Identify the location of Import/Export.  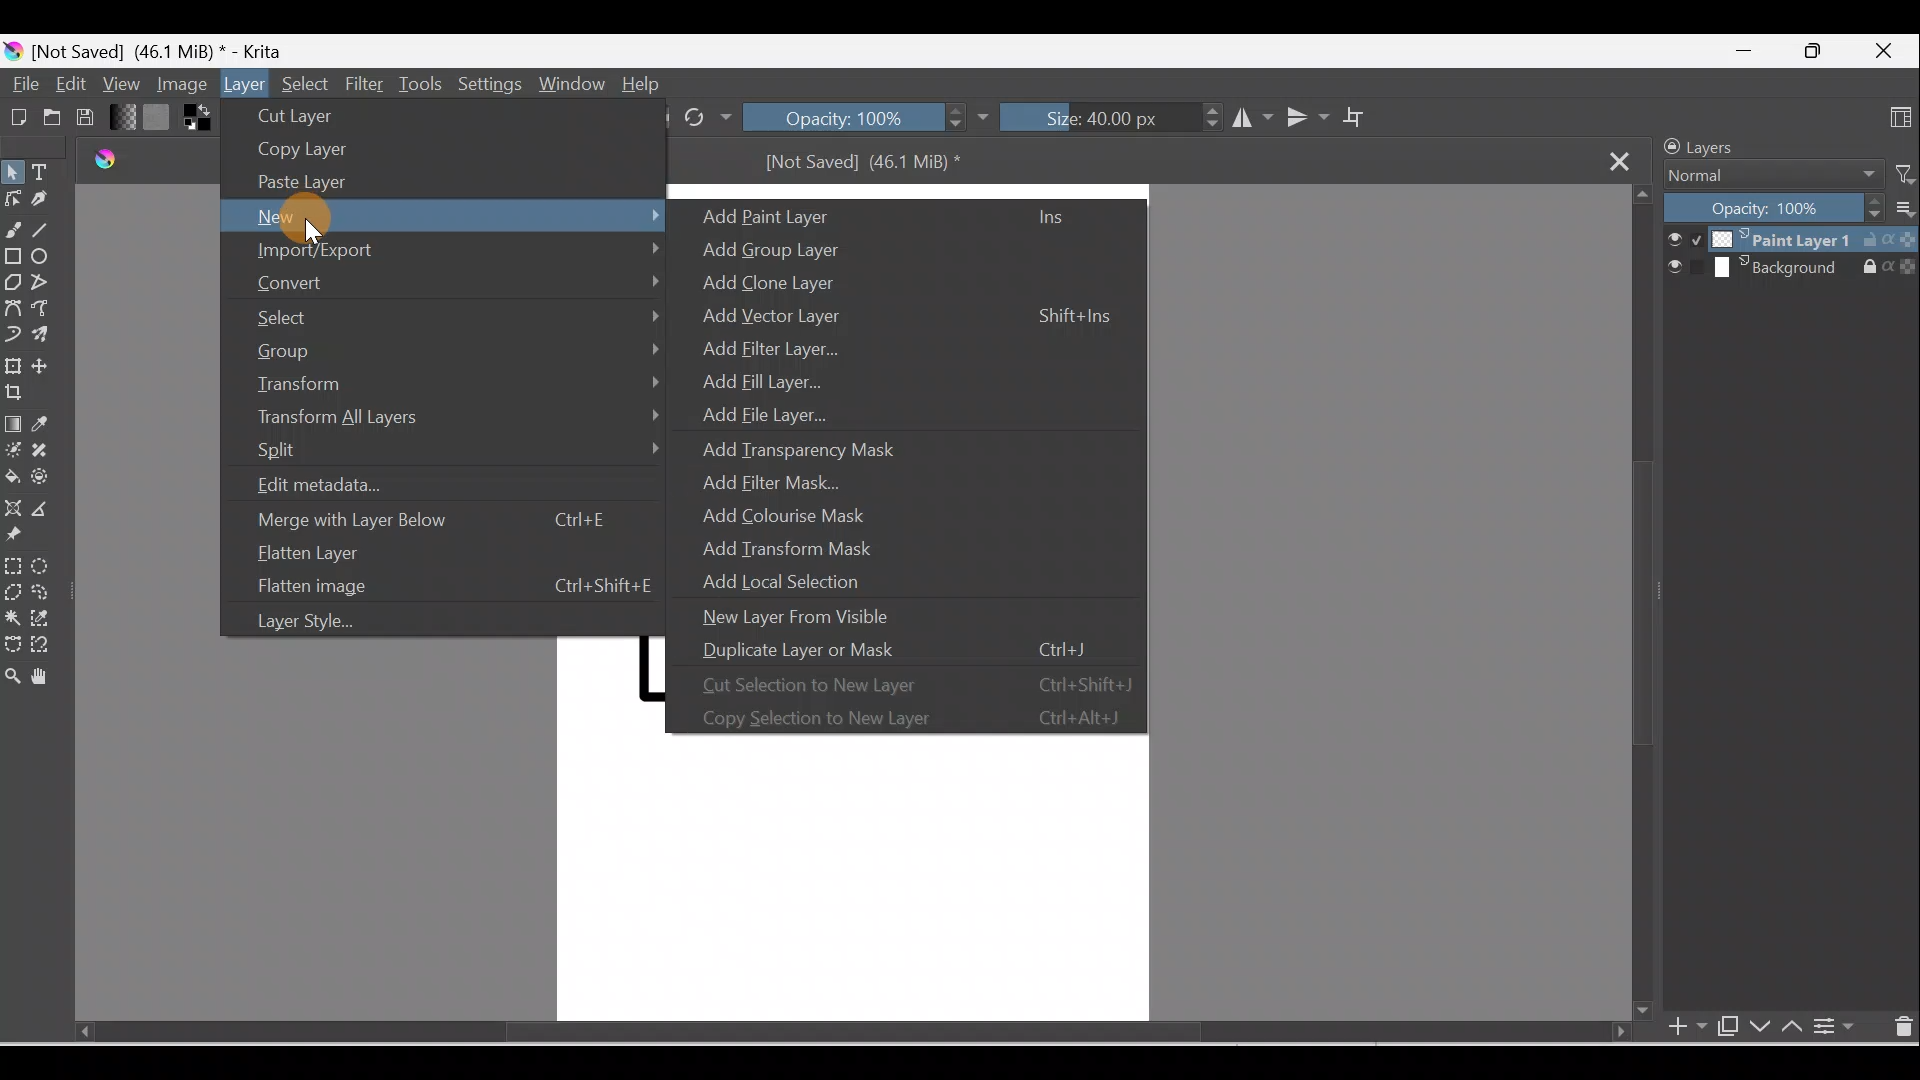
(443, 251).